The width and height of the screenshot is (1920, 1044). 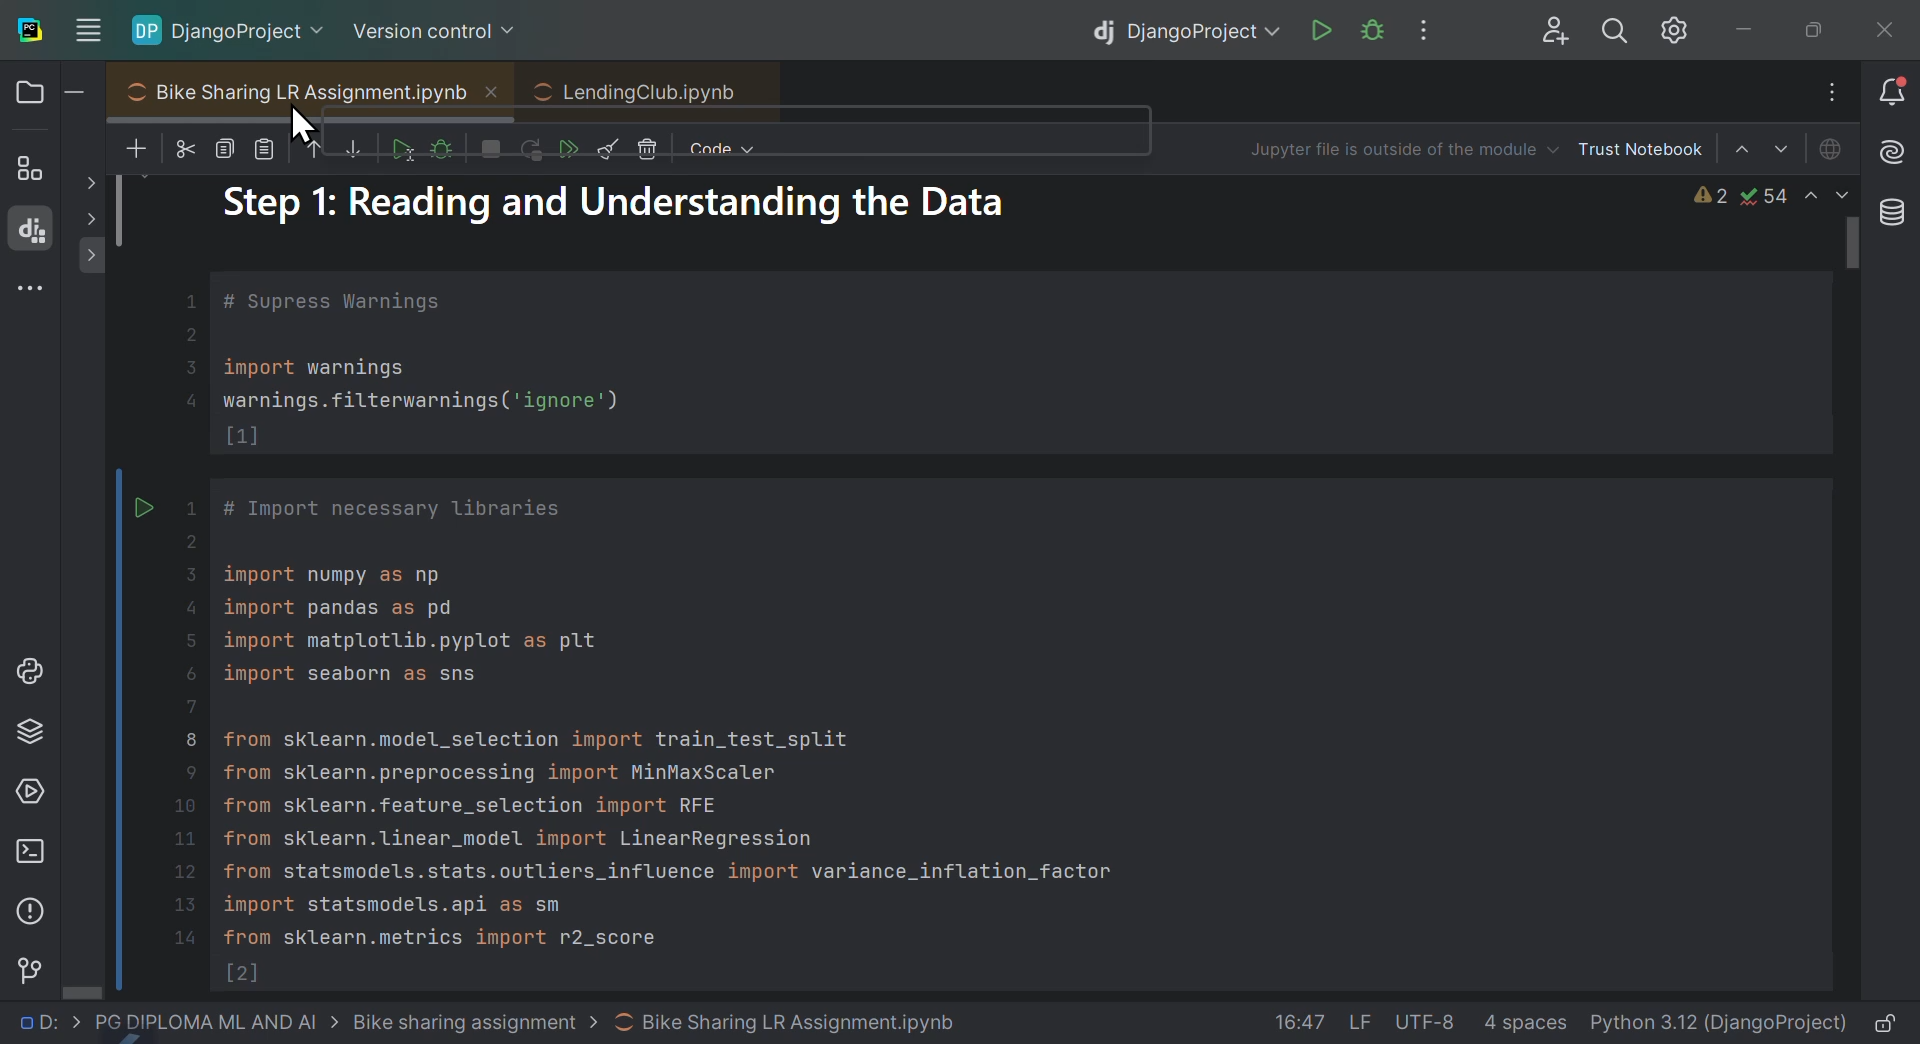 I want to click on minimise, so click(x=1747, y=31).